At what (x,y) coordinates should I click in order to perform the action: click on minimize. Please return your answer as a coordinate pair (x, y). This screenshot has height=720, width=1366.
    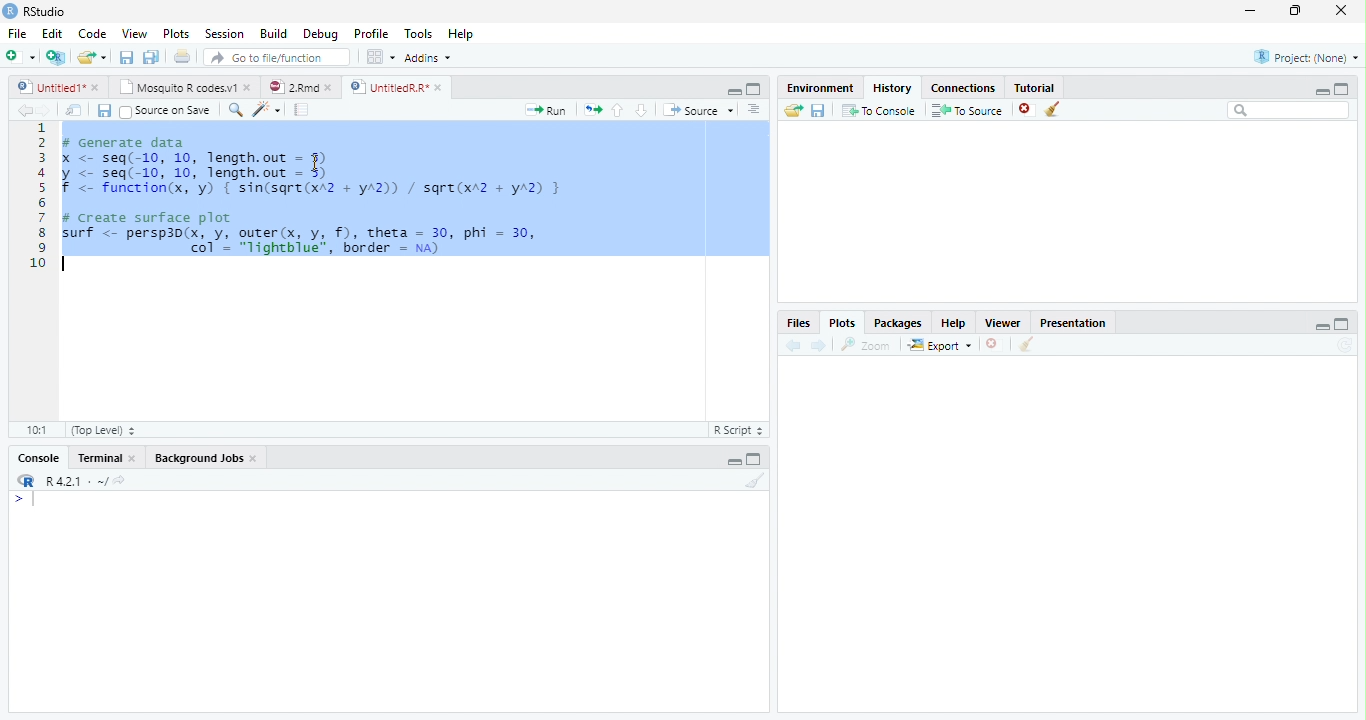
    Looking at the image, I should click on (1322, 327).